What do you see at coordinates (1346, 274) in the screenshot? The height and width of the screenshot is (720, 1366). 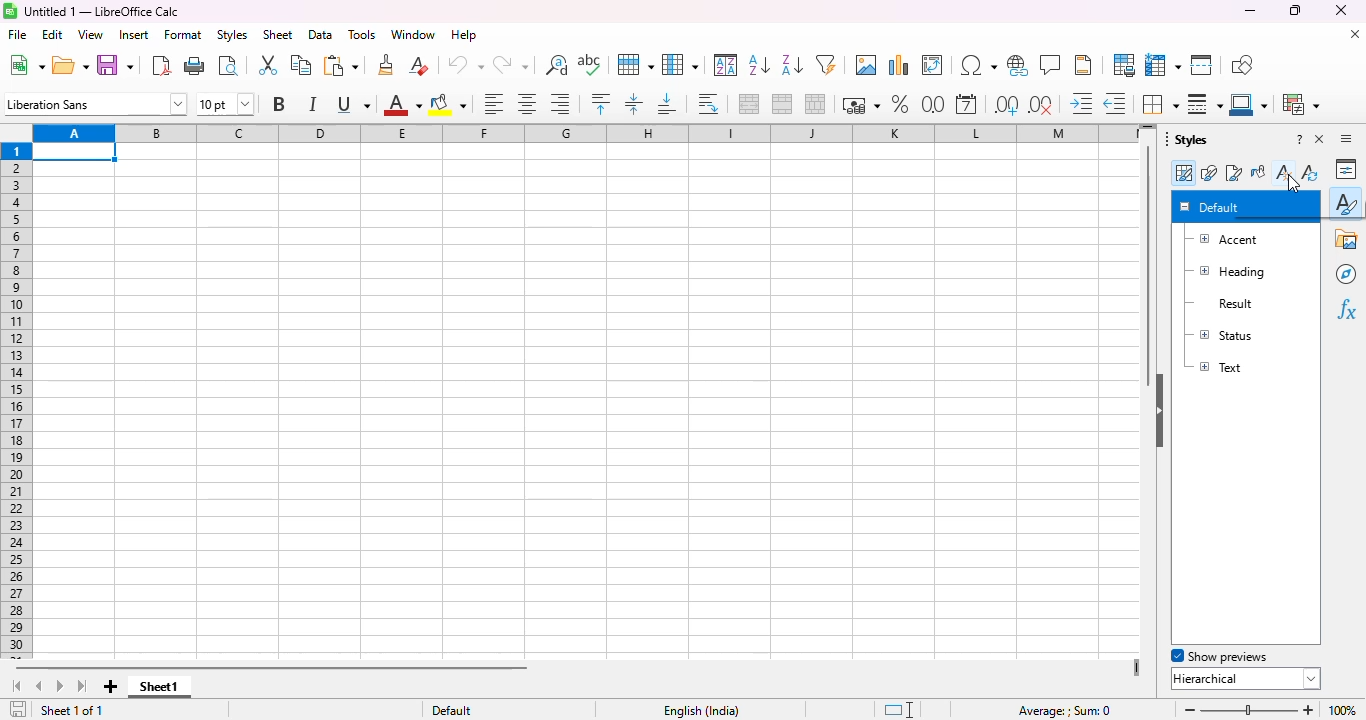 I see `navigator` at bounding box center [1346, 274].